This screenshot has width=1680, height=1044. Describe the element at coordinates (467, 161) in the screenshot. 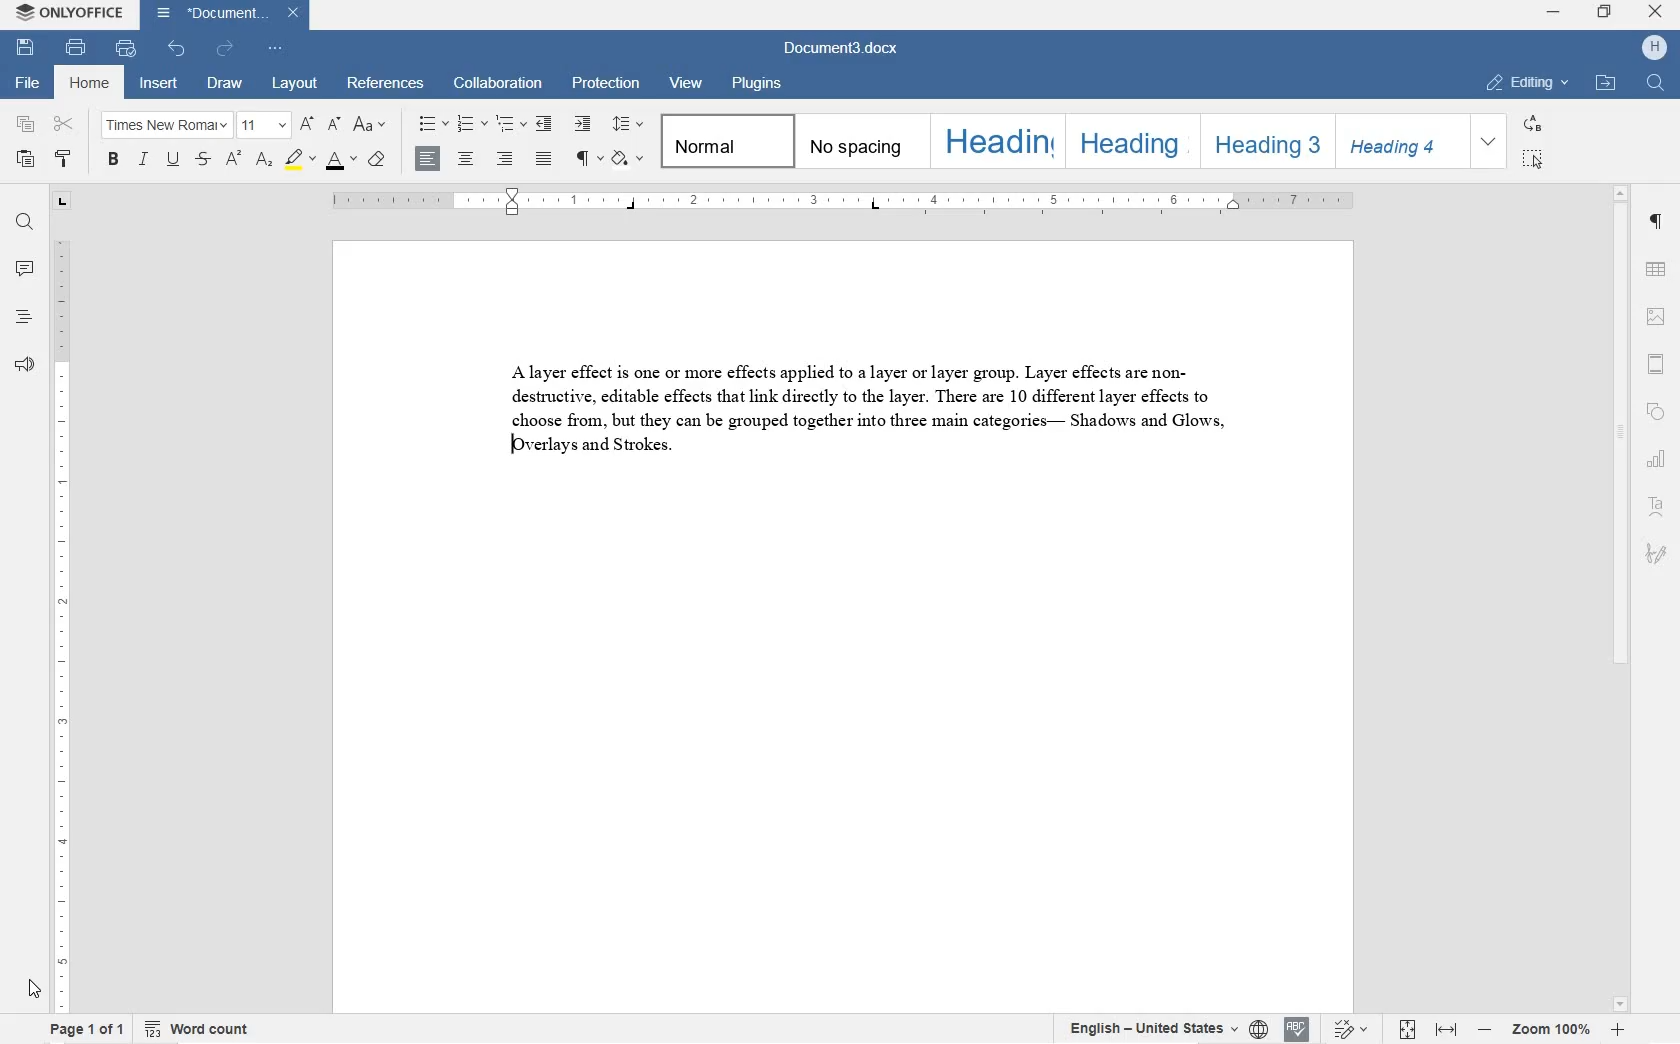

I see `CENTER ALIGNMENT` at that location.